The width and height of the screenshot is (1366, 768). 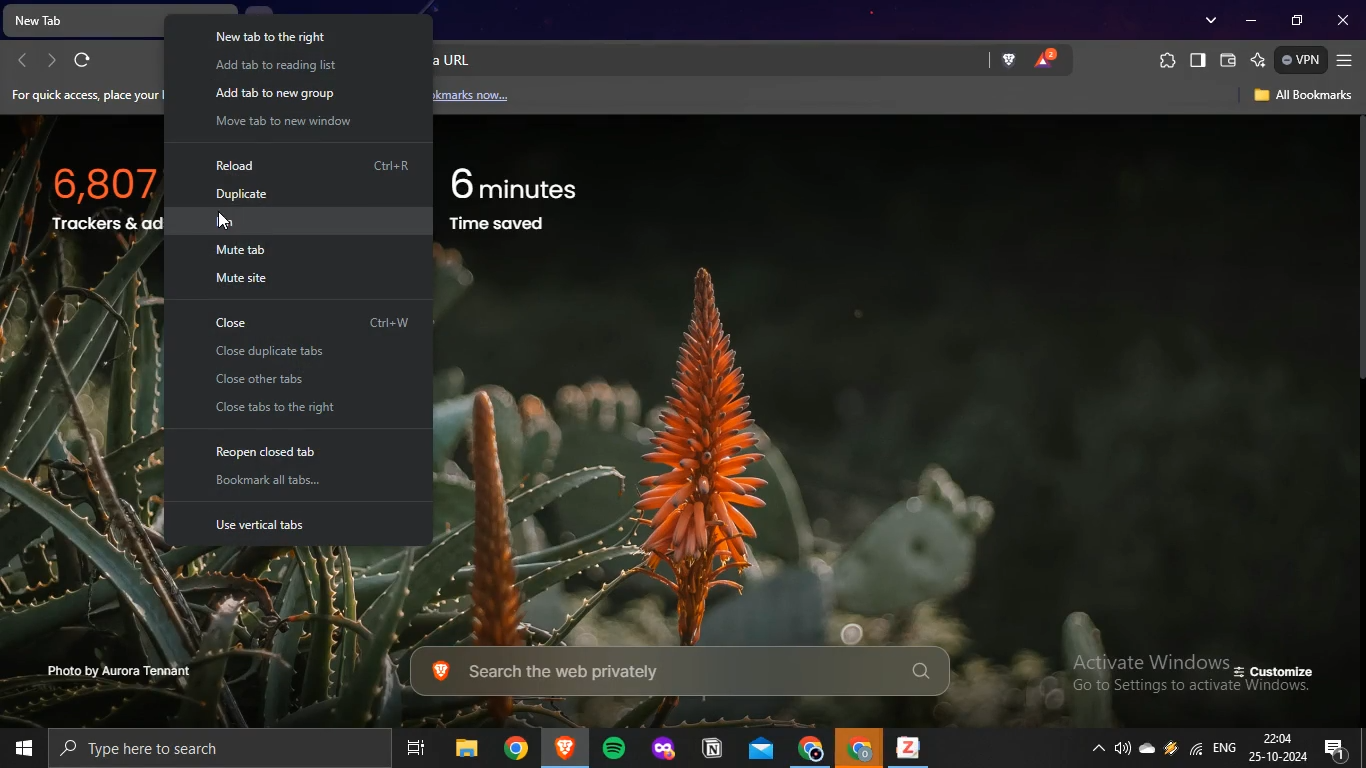 I want to click on brave, so click(x=564, y=748).